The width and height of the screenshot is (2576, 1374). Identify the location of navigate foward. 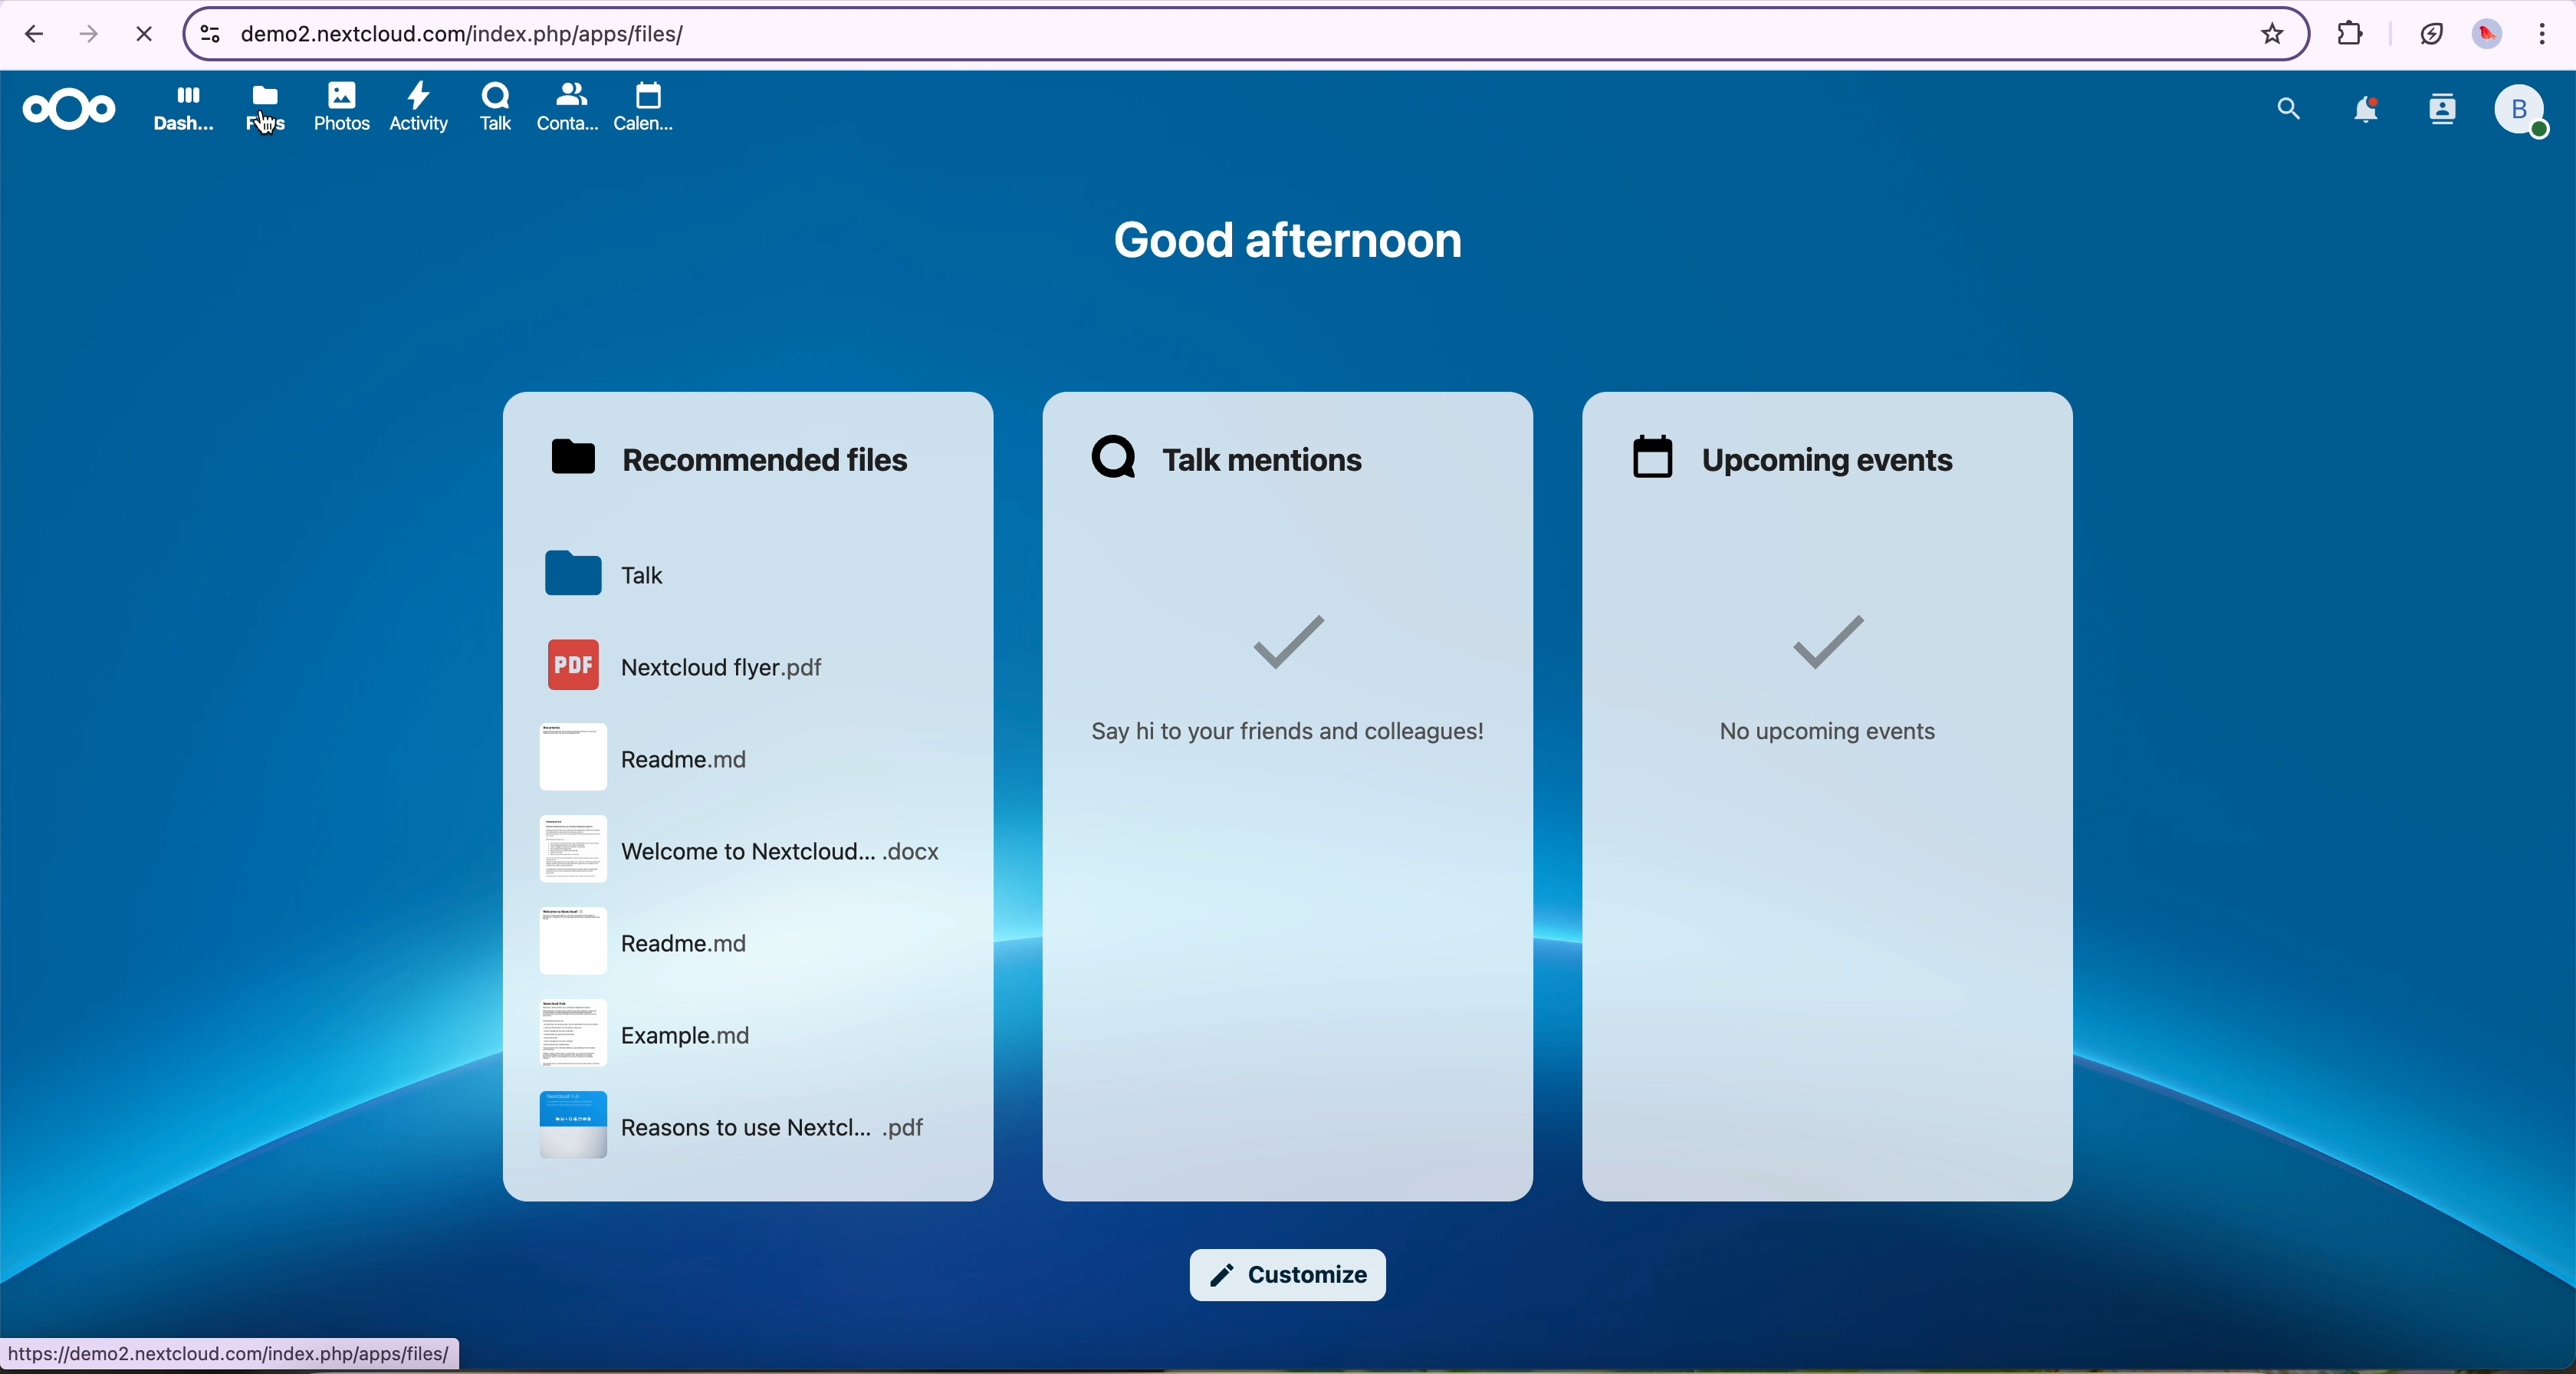
(87, 35).